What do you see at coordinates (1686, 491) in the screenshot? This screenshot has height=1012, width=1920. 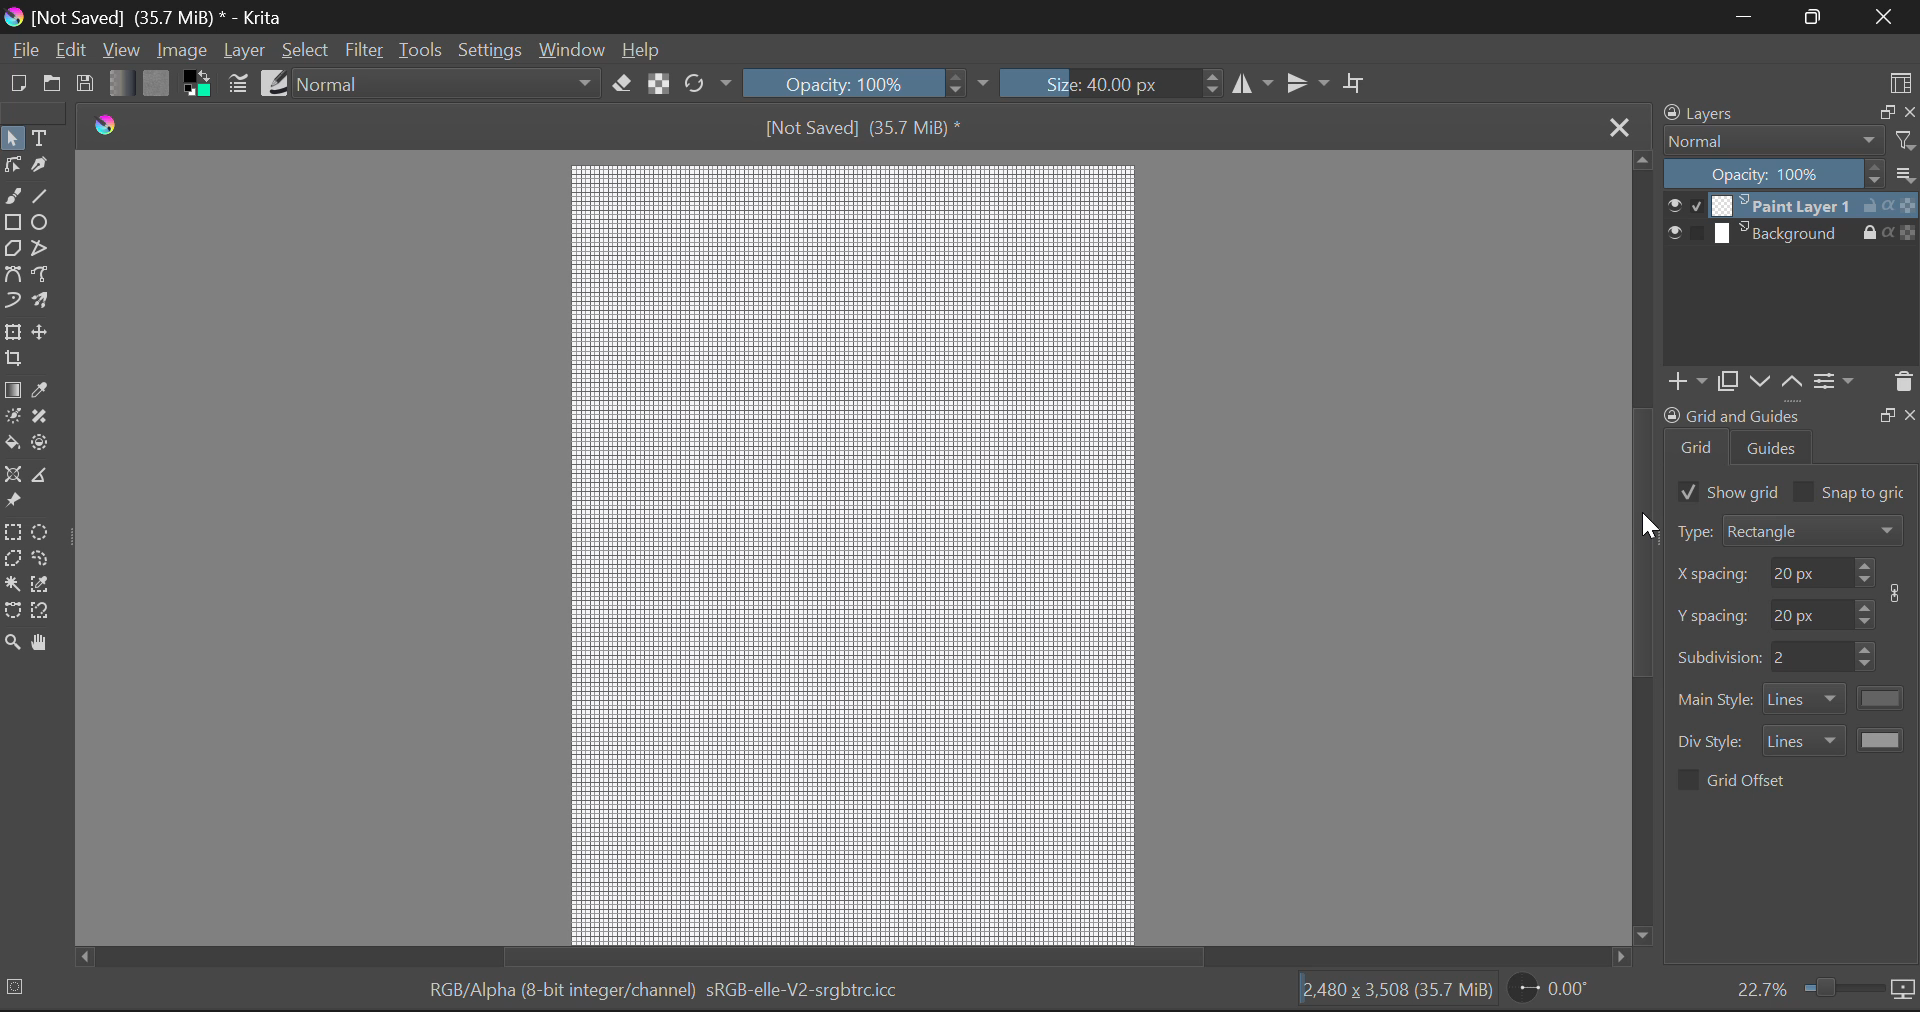 I see `checkbox` at bounding box center [1686, 491].